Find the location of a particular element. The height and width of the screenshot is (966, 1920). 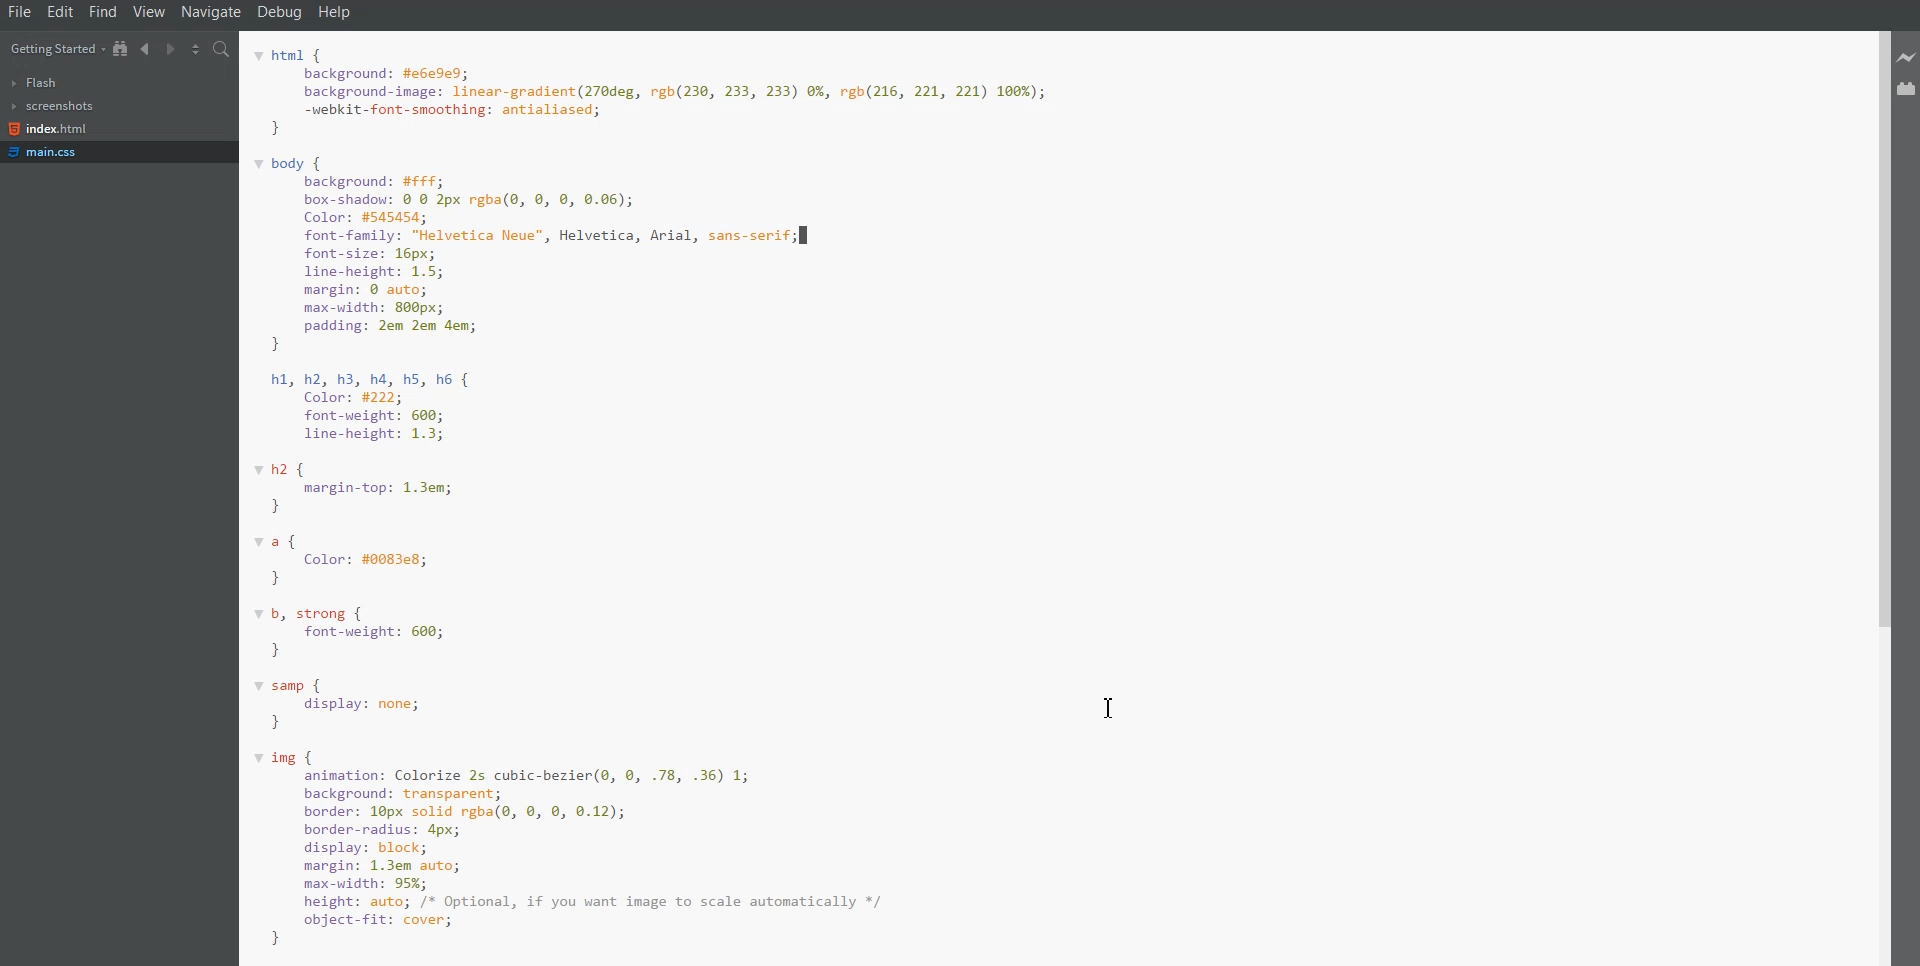

Screenshots is located at coordinates (52, 106).